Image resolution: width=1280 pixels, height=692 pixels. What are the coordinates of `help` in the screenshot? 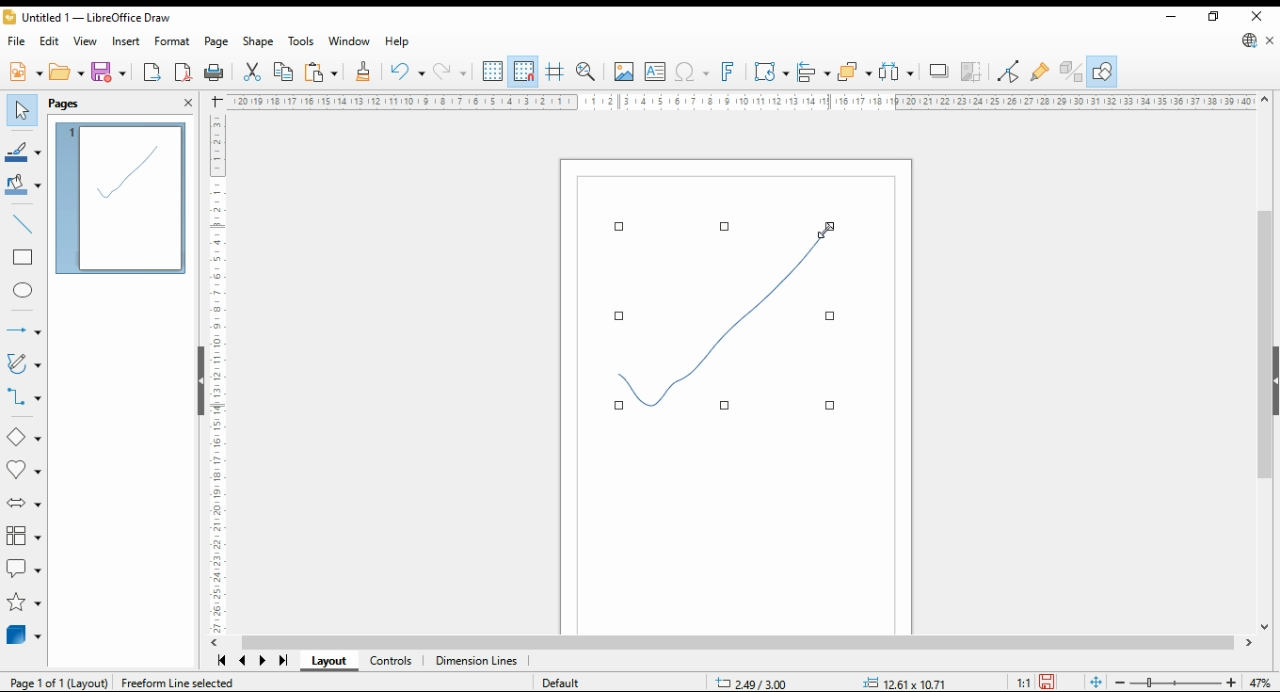 It's located at (397, 43).